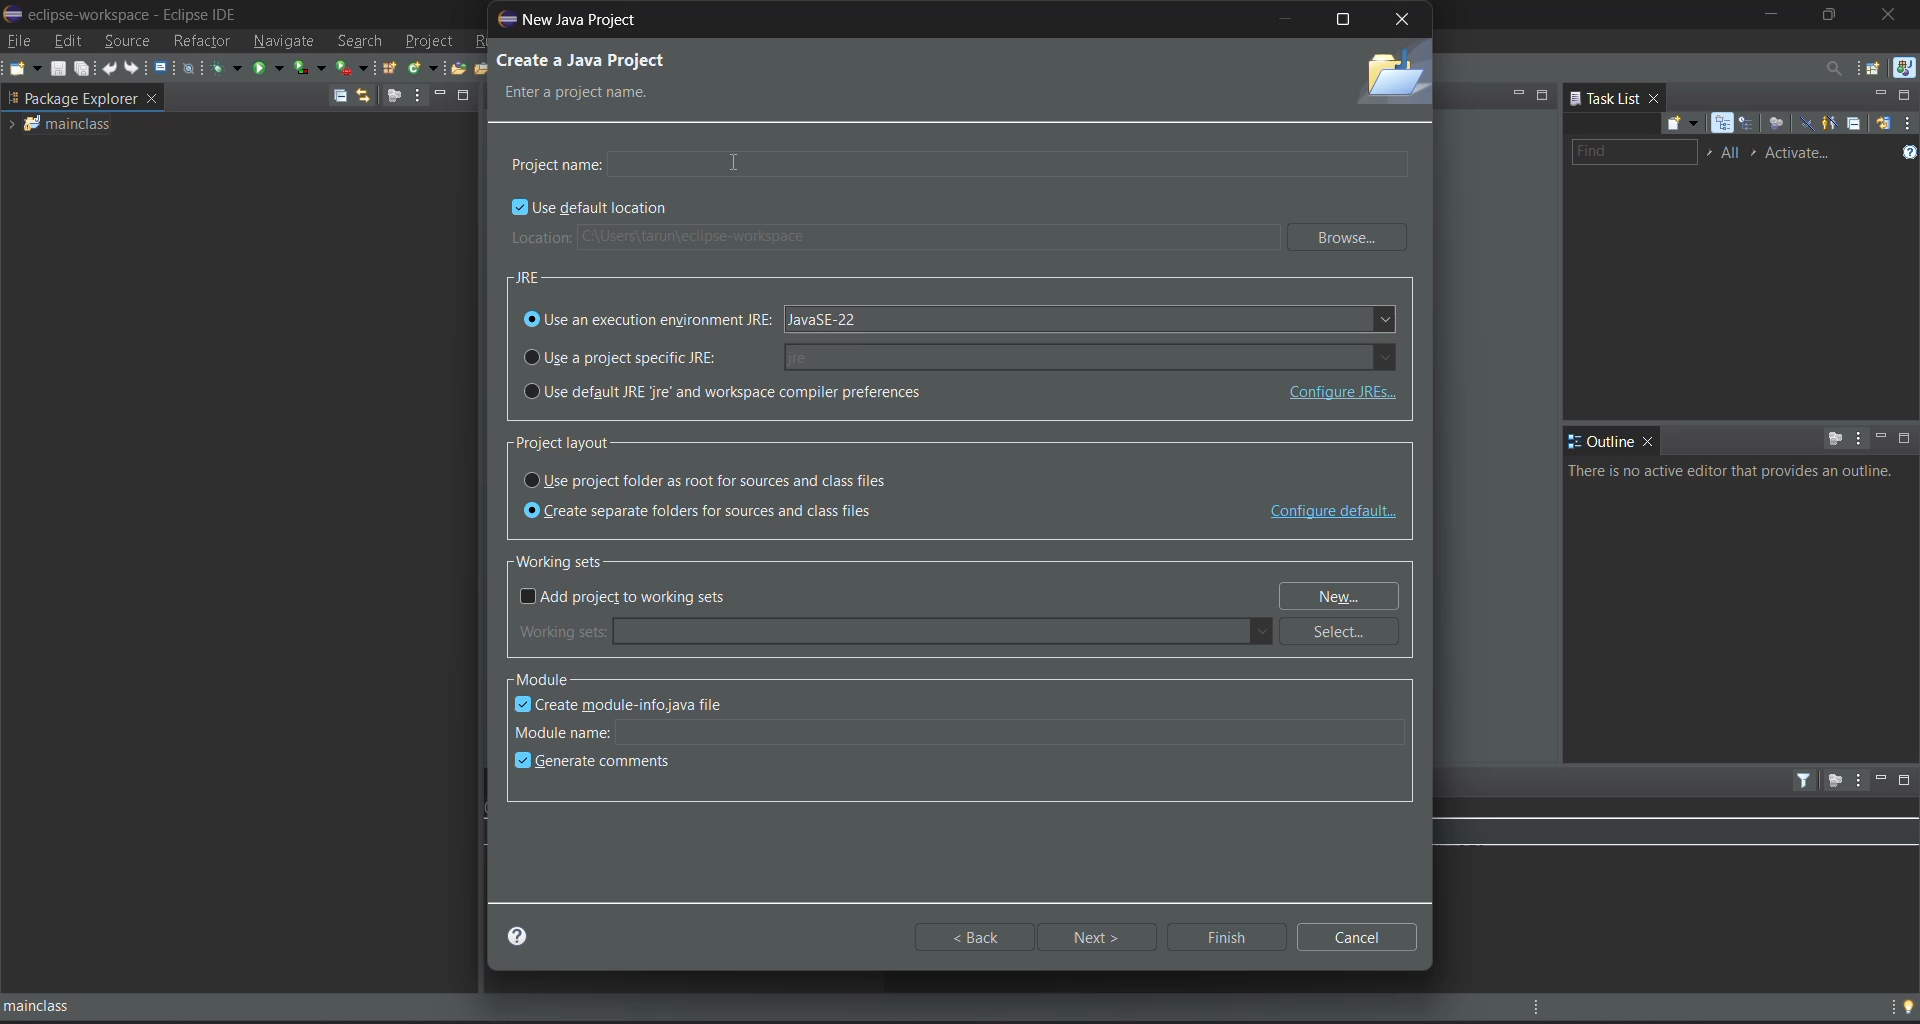  I want to click on search, so click(359, 42).